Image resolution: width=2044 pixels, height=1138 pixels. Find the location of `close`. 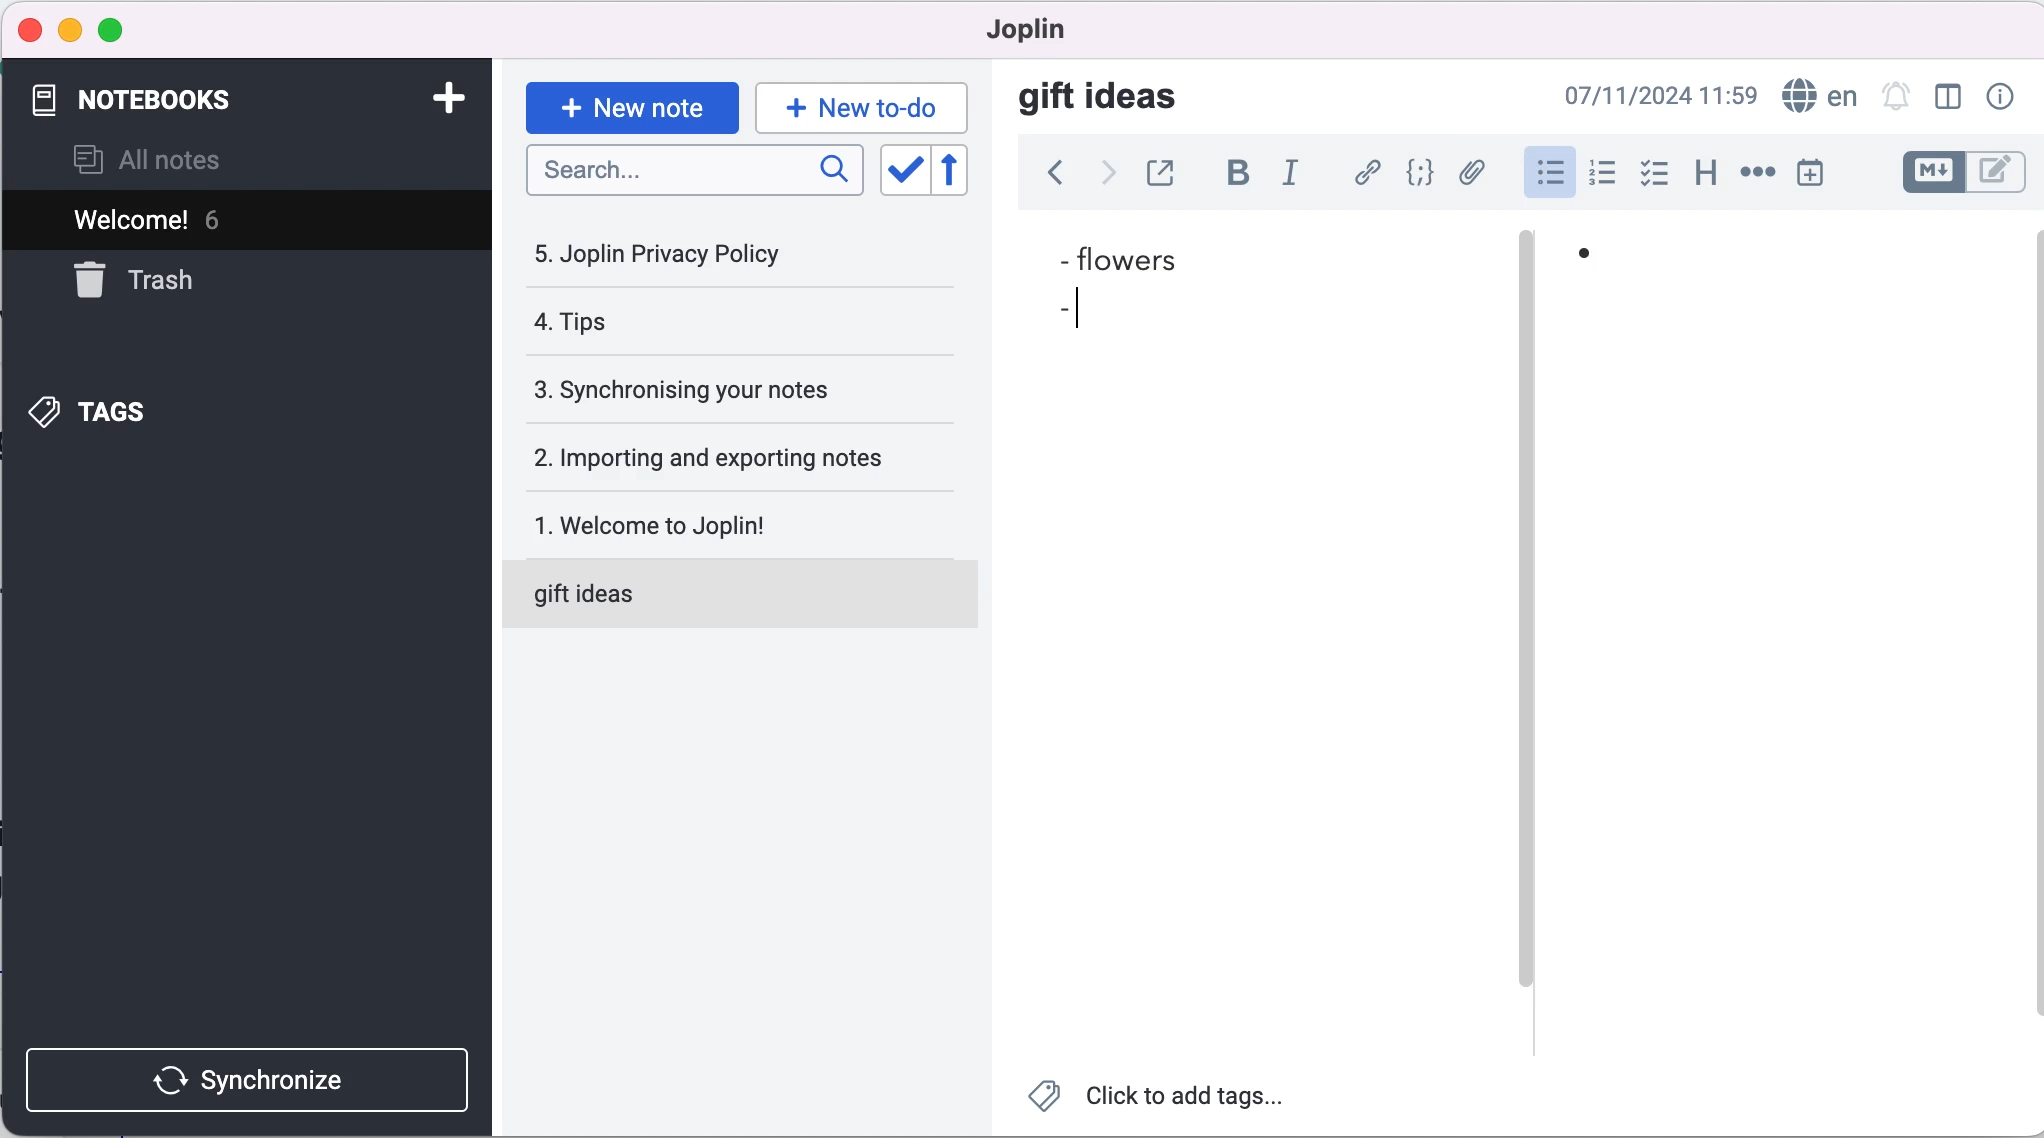

close is located at coordinates (31, 31).